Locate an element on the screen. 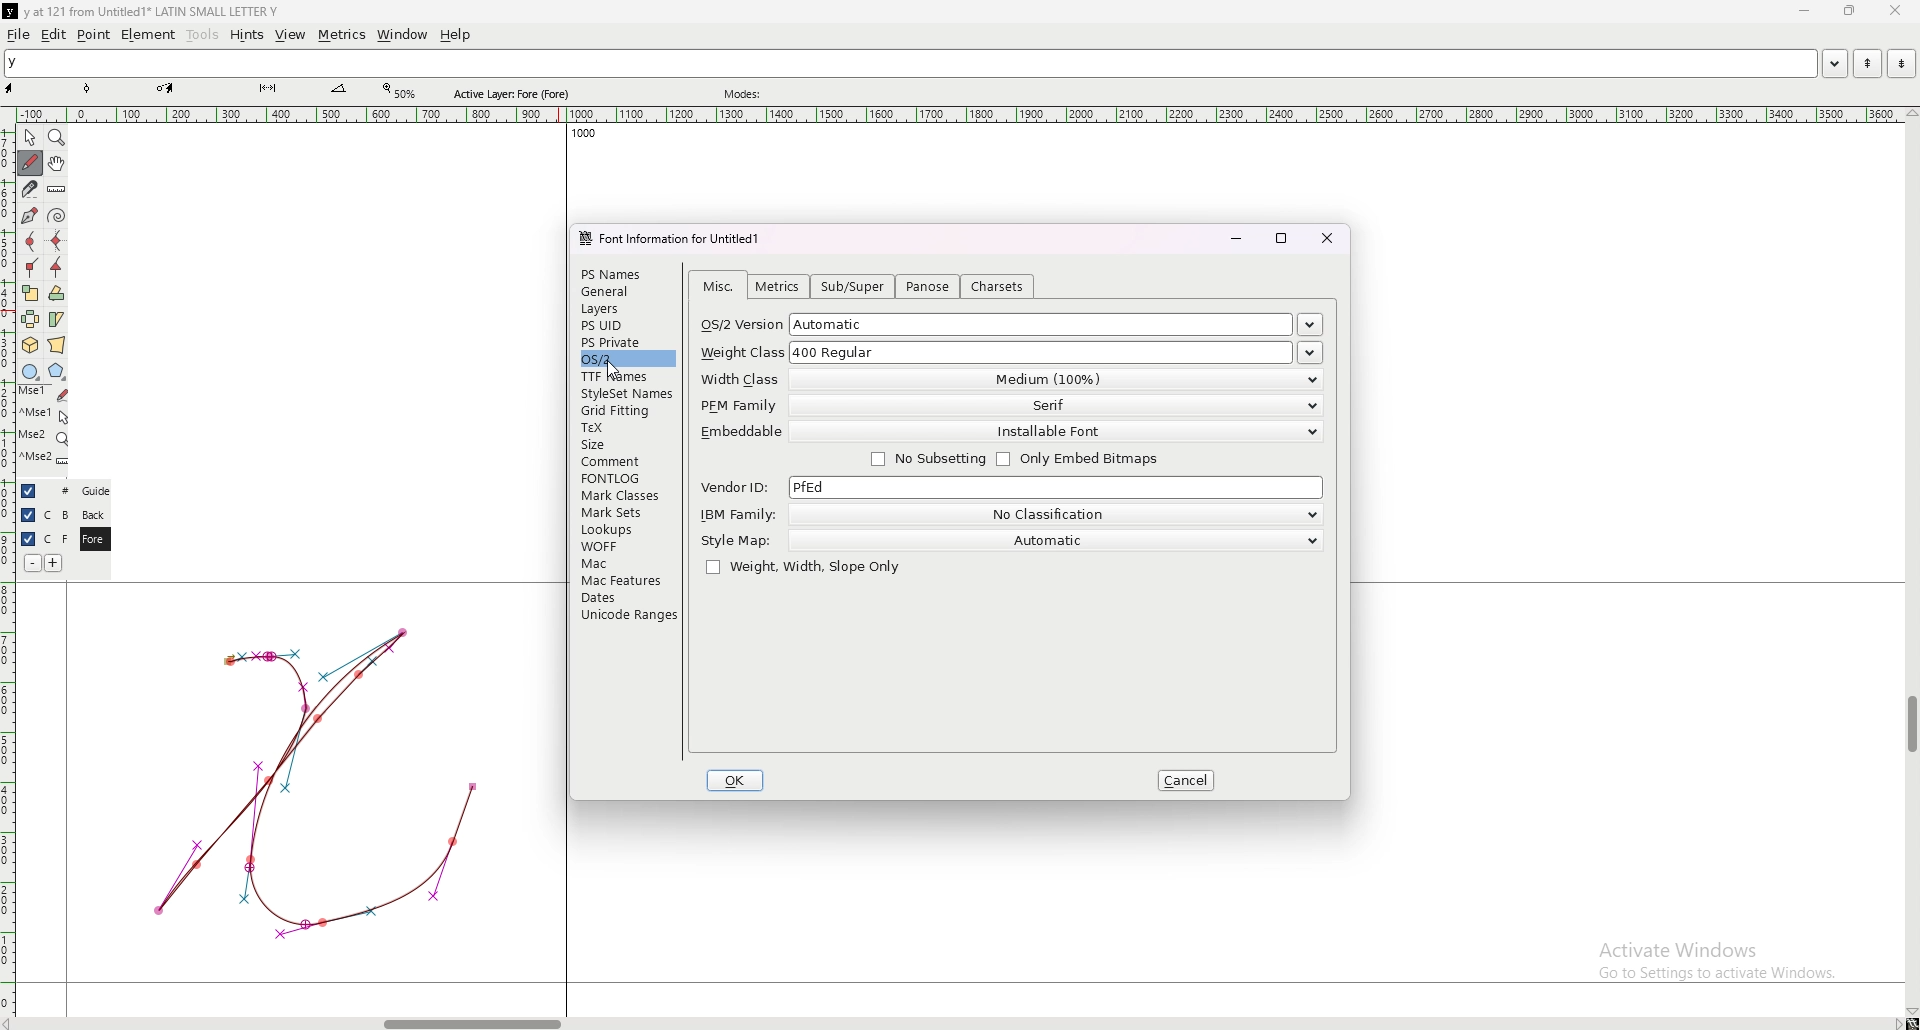 This screenshot has height=1030, width=1920. charsets is located at coordinates (998, 286).